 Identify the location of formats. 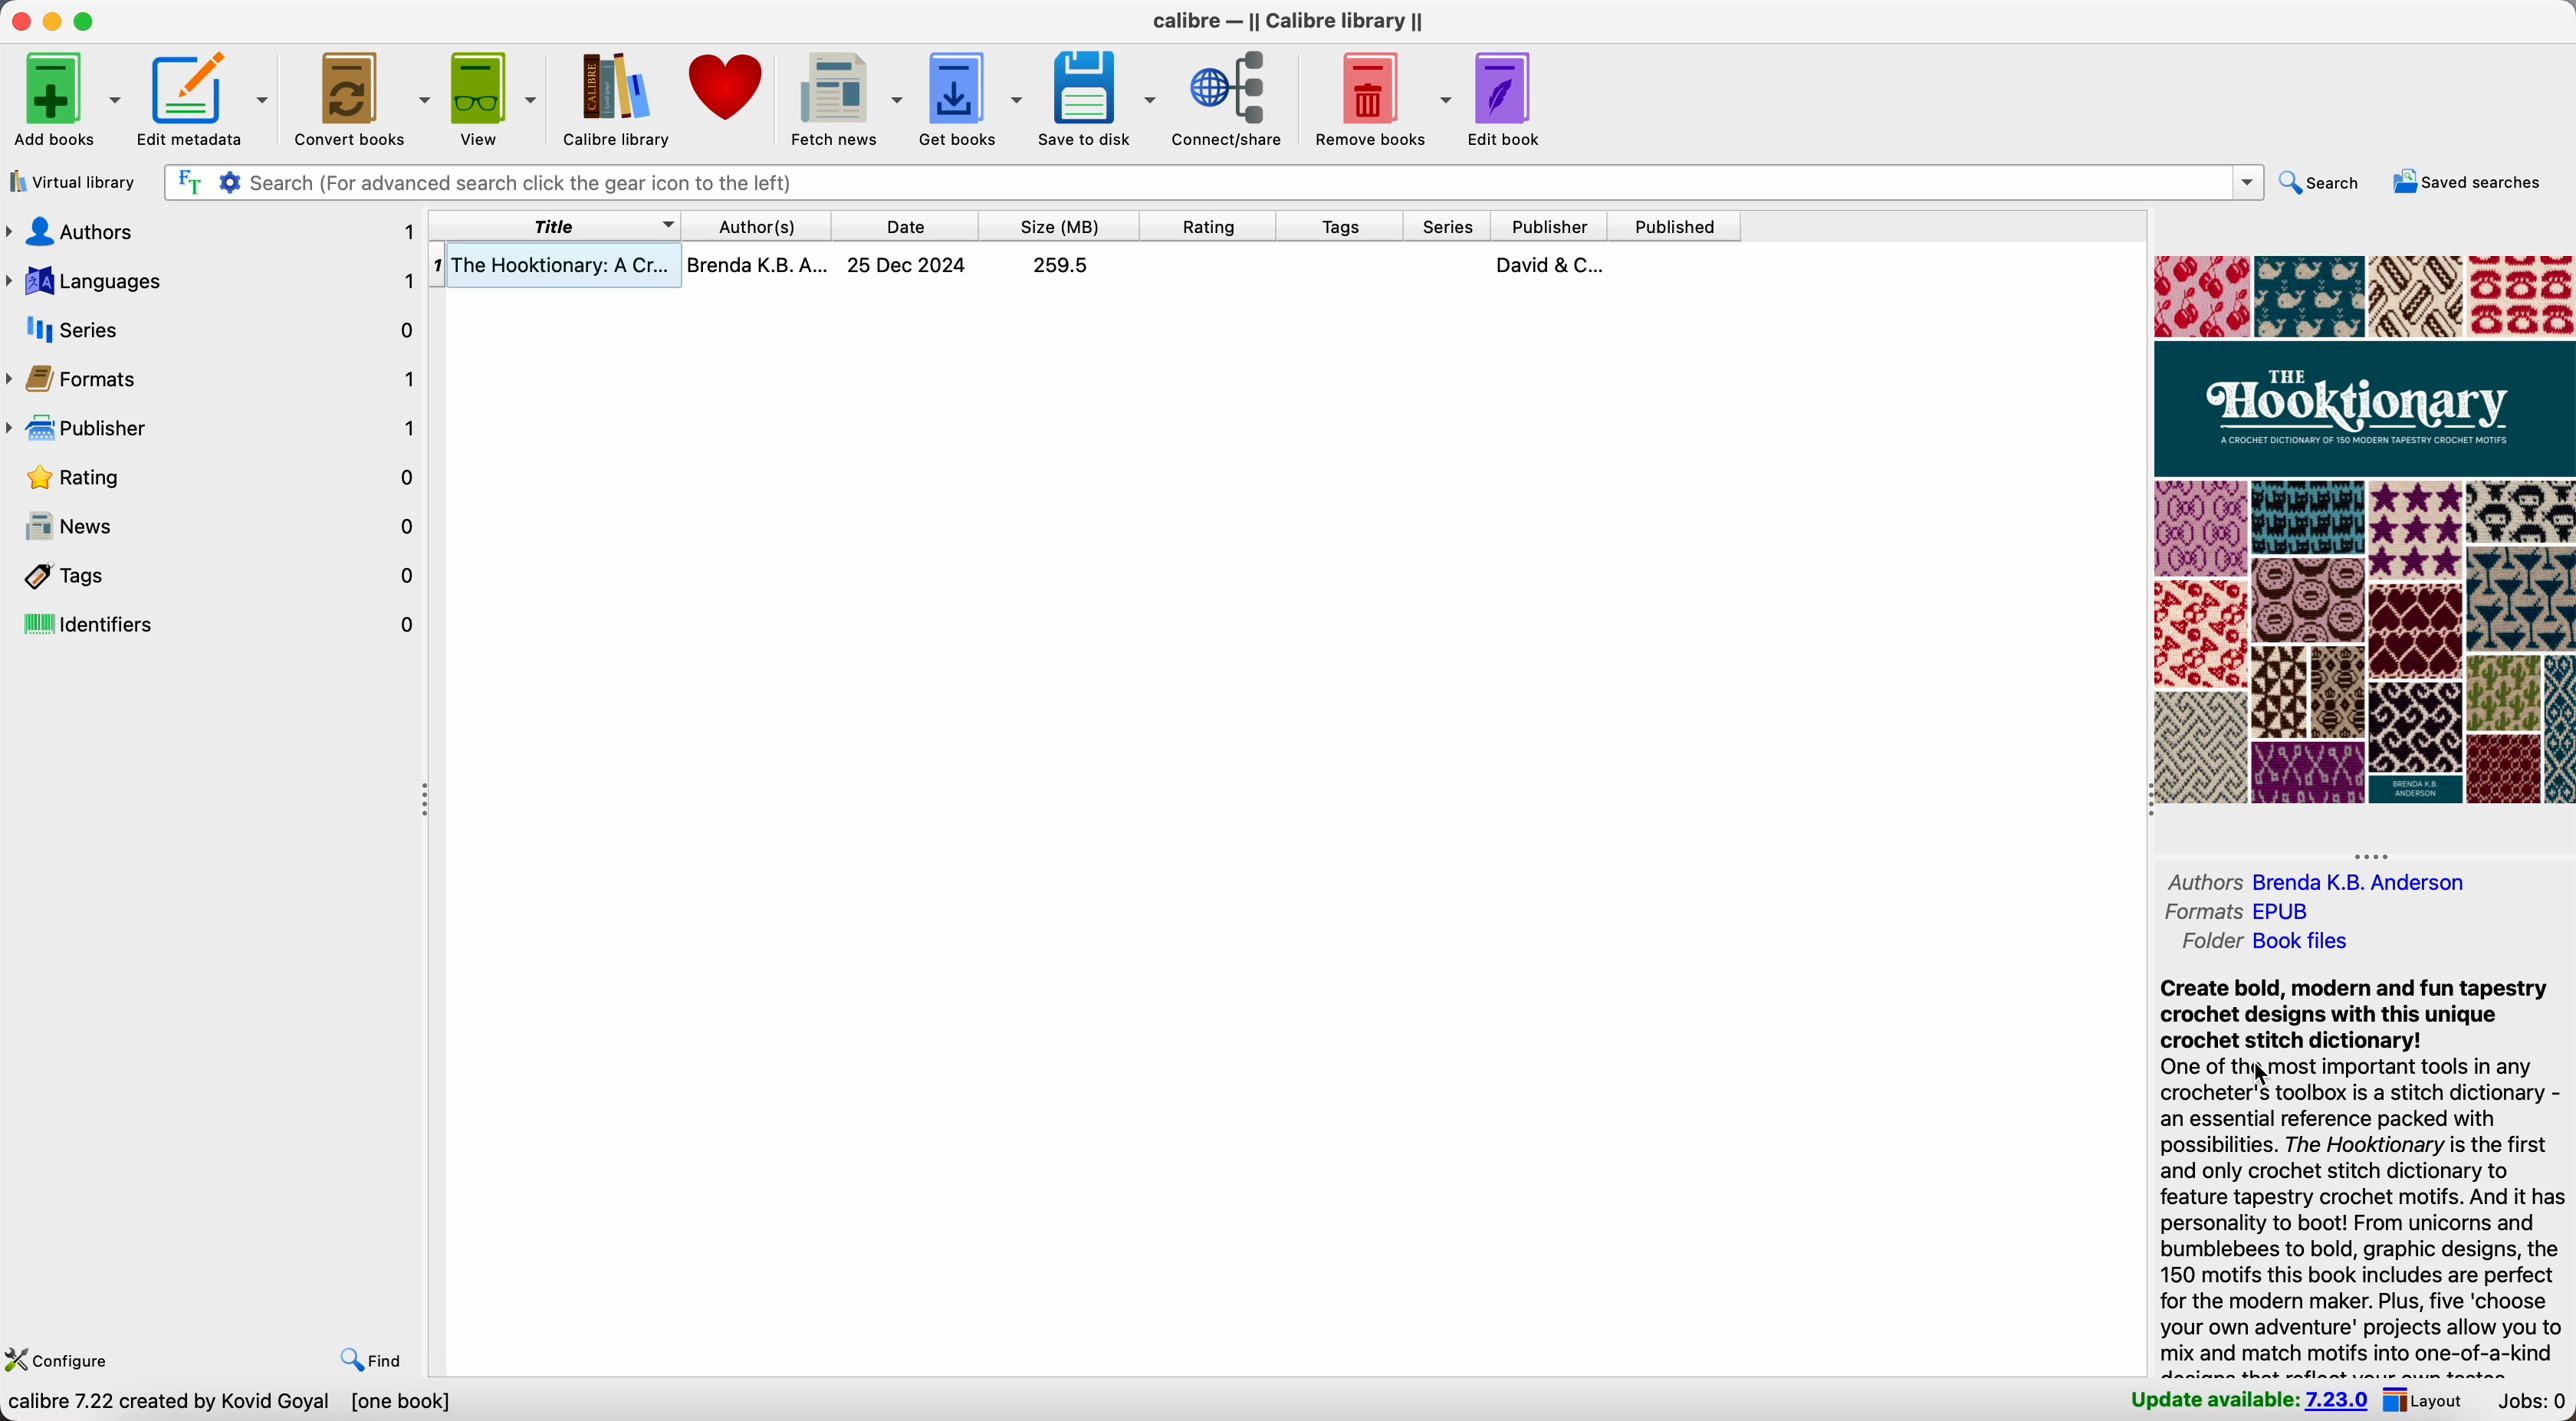
(214, 381).